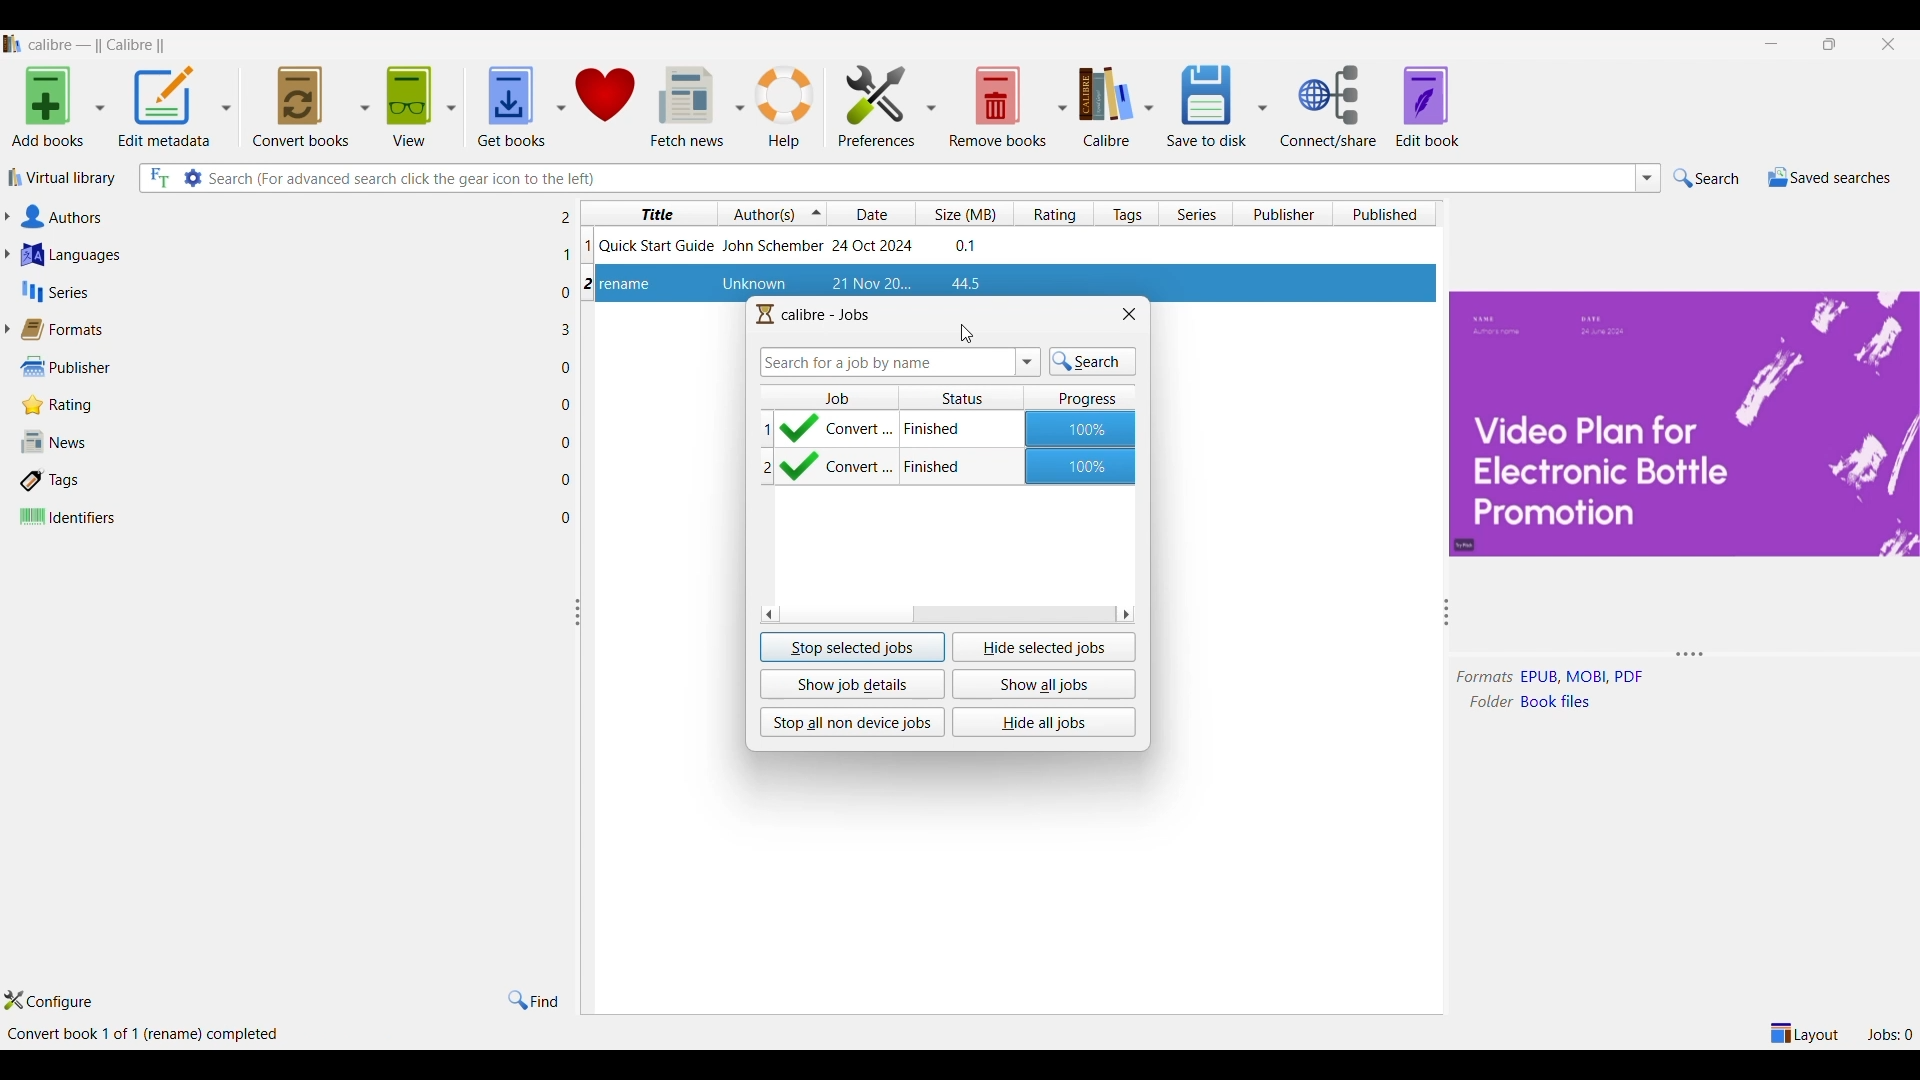  What do you see at coordinates (949, 429) in the screenshot?
I see `Current conversion completed` at bounding box center [949, 429].